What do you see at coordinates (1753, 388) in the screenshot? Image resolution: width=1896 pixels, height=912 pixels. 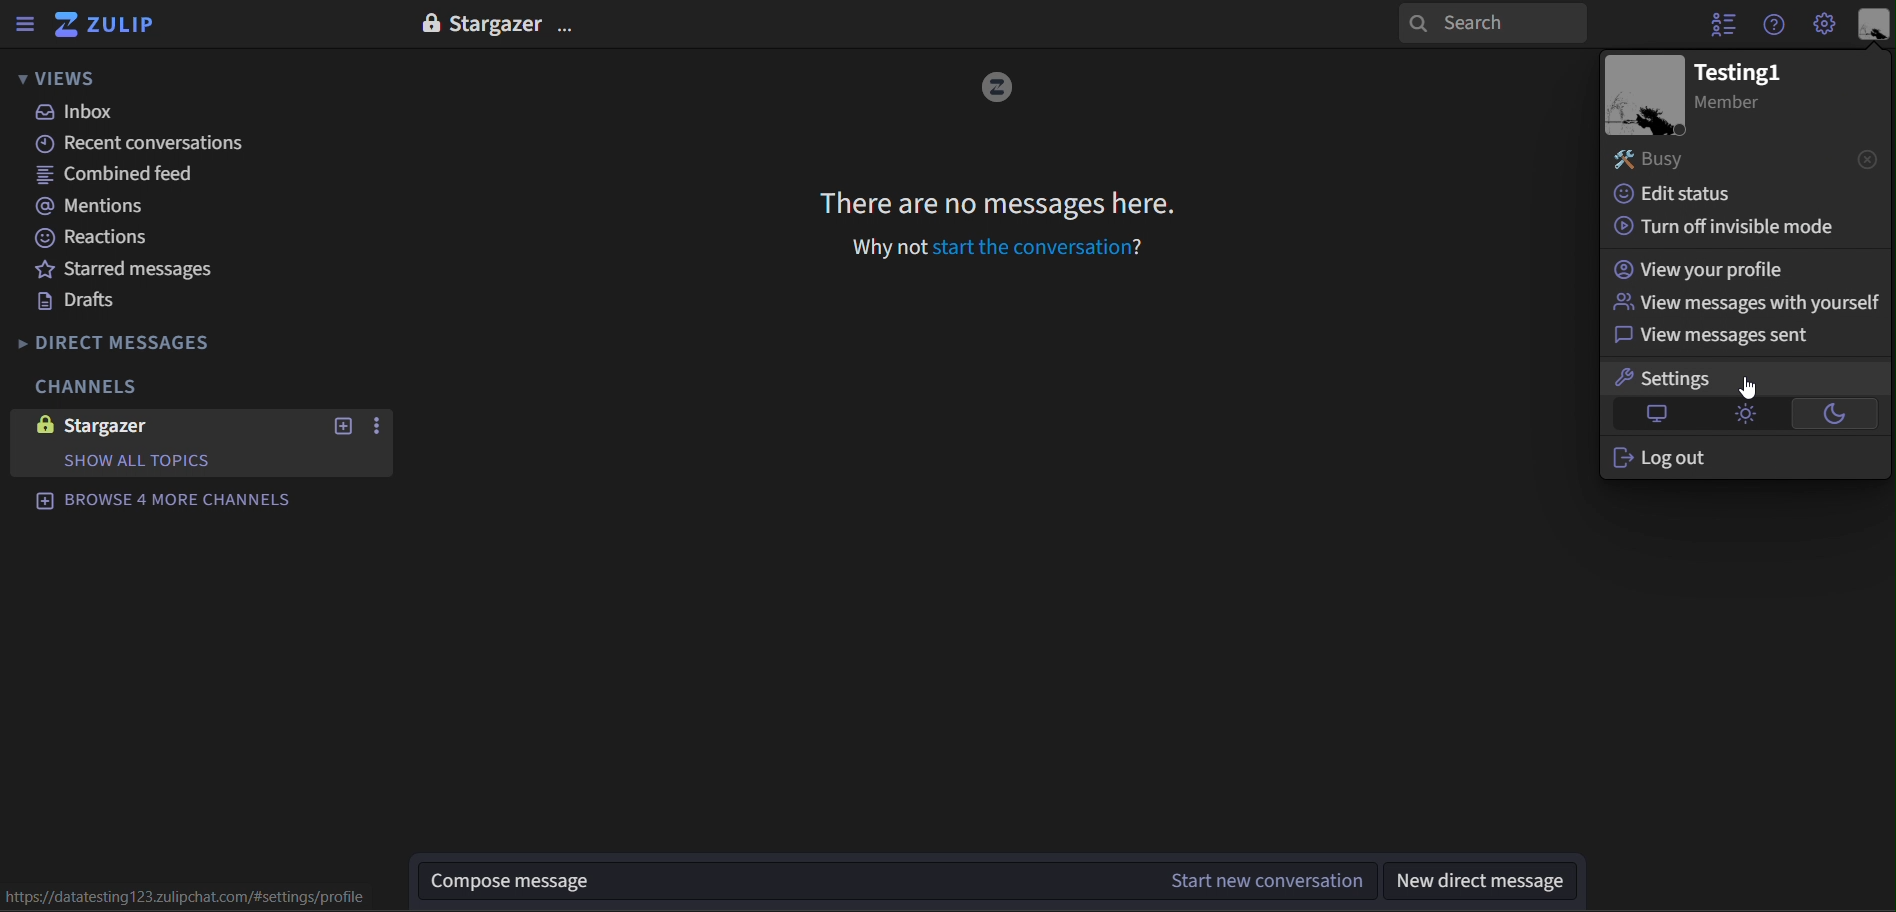 I see `cursor` at bounding box center [1753, 388].